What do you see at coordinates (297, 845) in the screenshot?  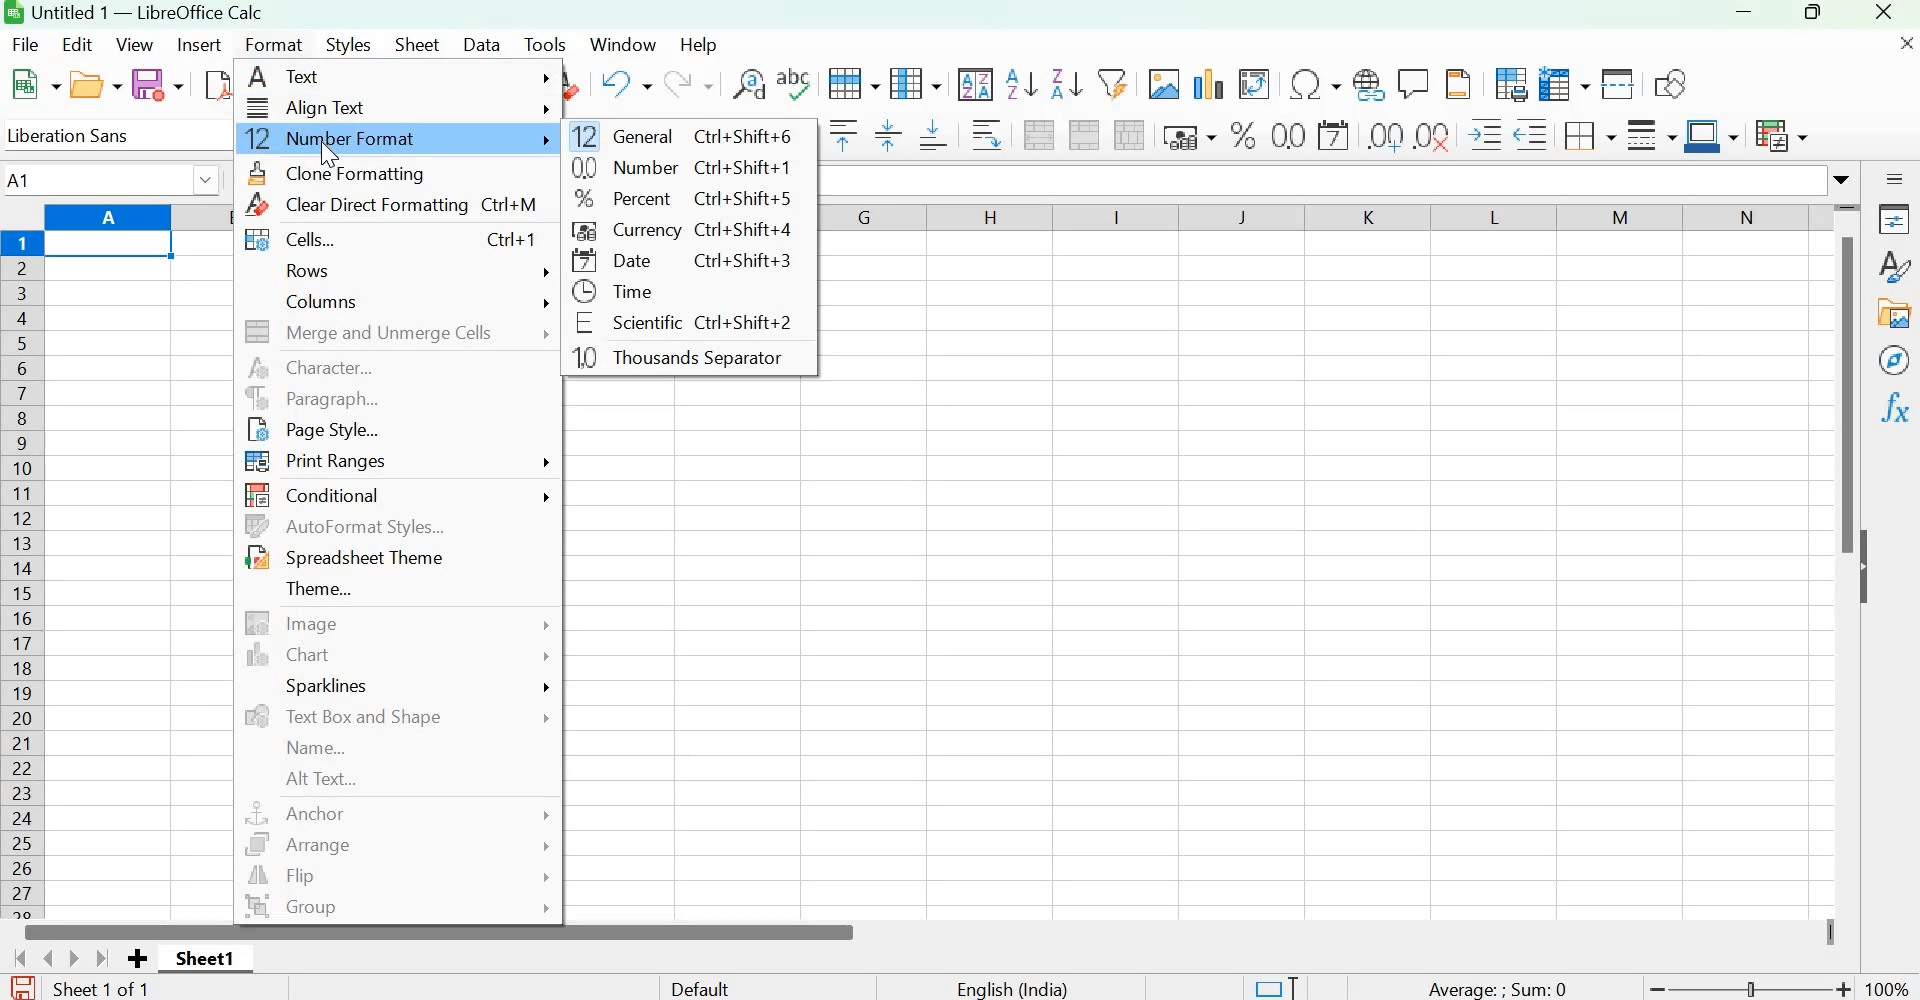 I see `Arrange` at bounding box center [297, 845].